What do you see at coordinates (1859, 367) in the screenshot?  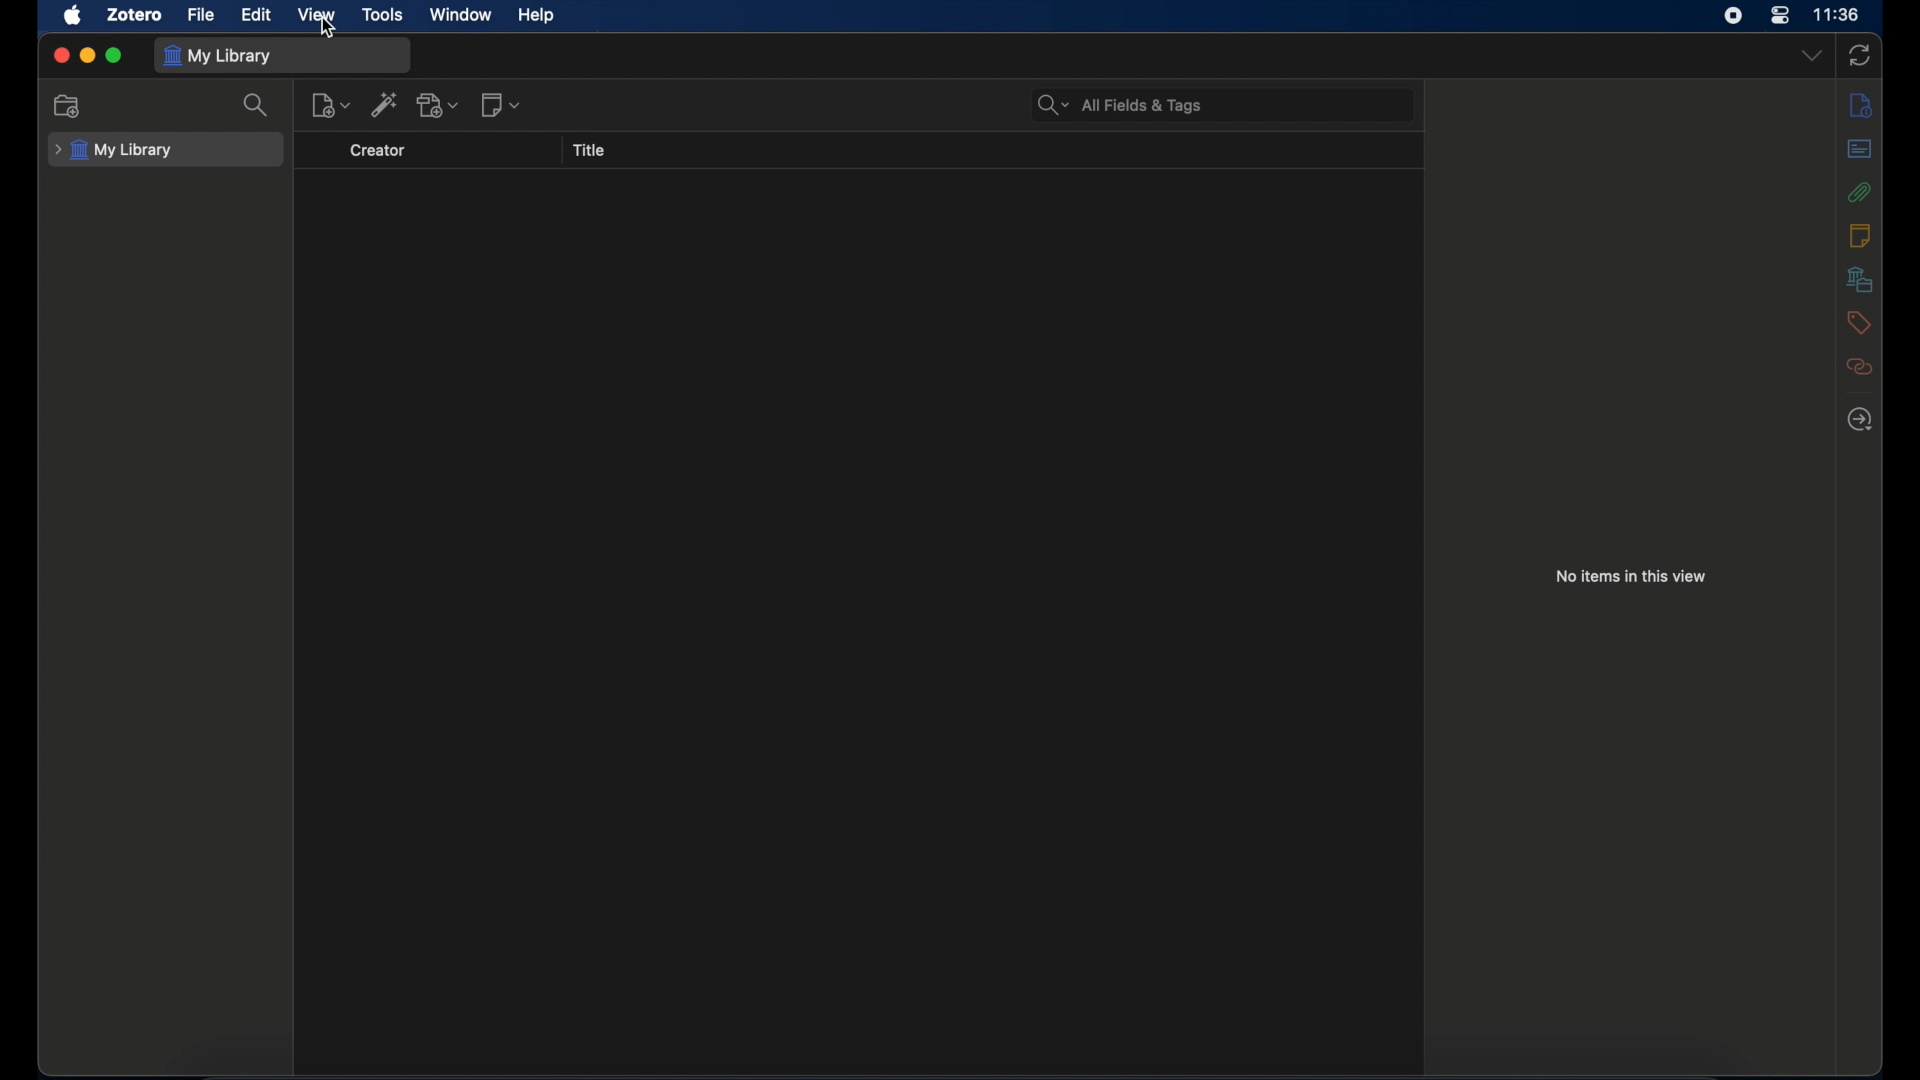 I see `related` at bounding box center [1859, 367].